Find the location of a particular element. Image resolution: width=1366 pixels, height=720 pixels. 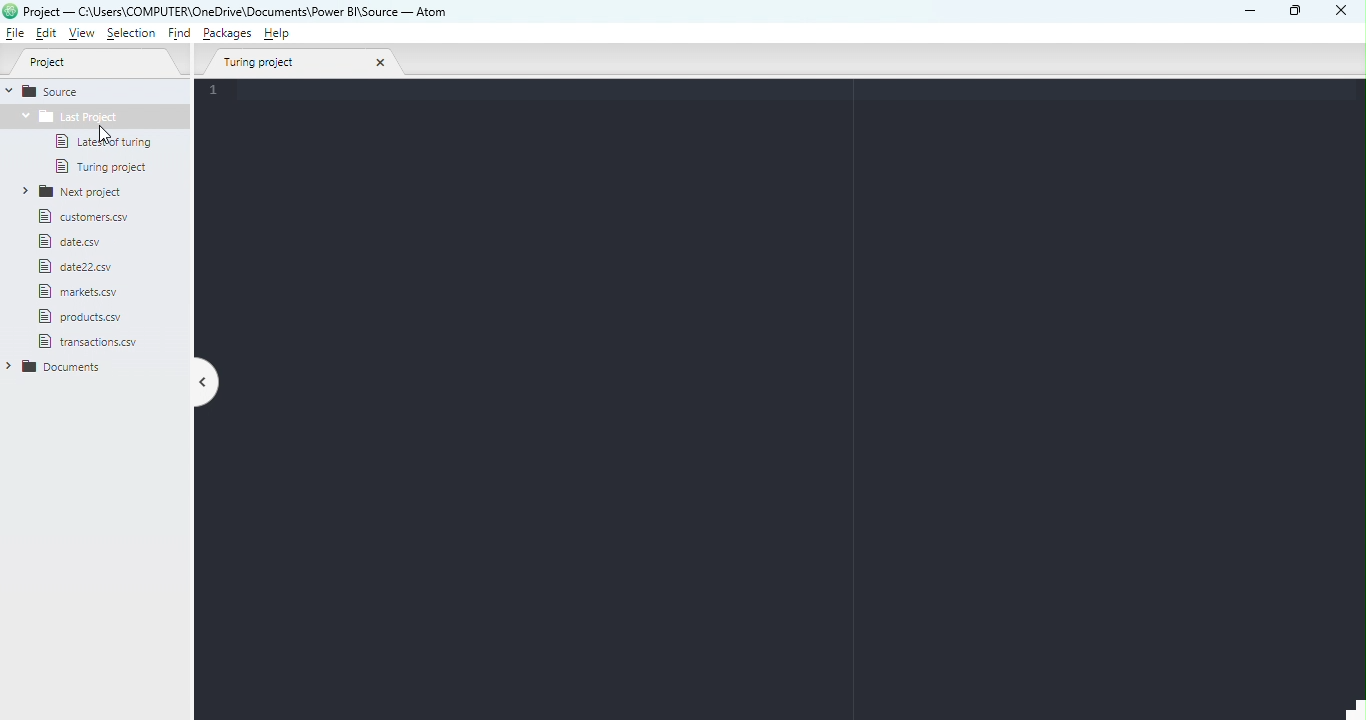

File is located at coordinates (79, 242).